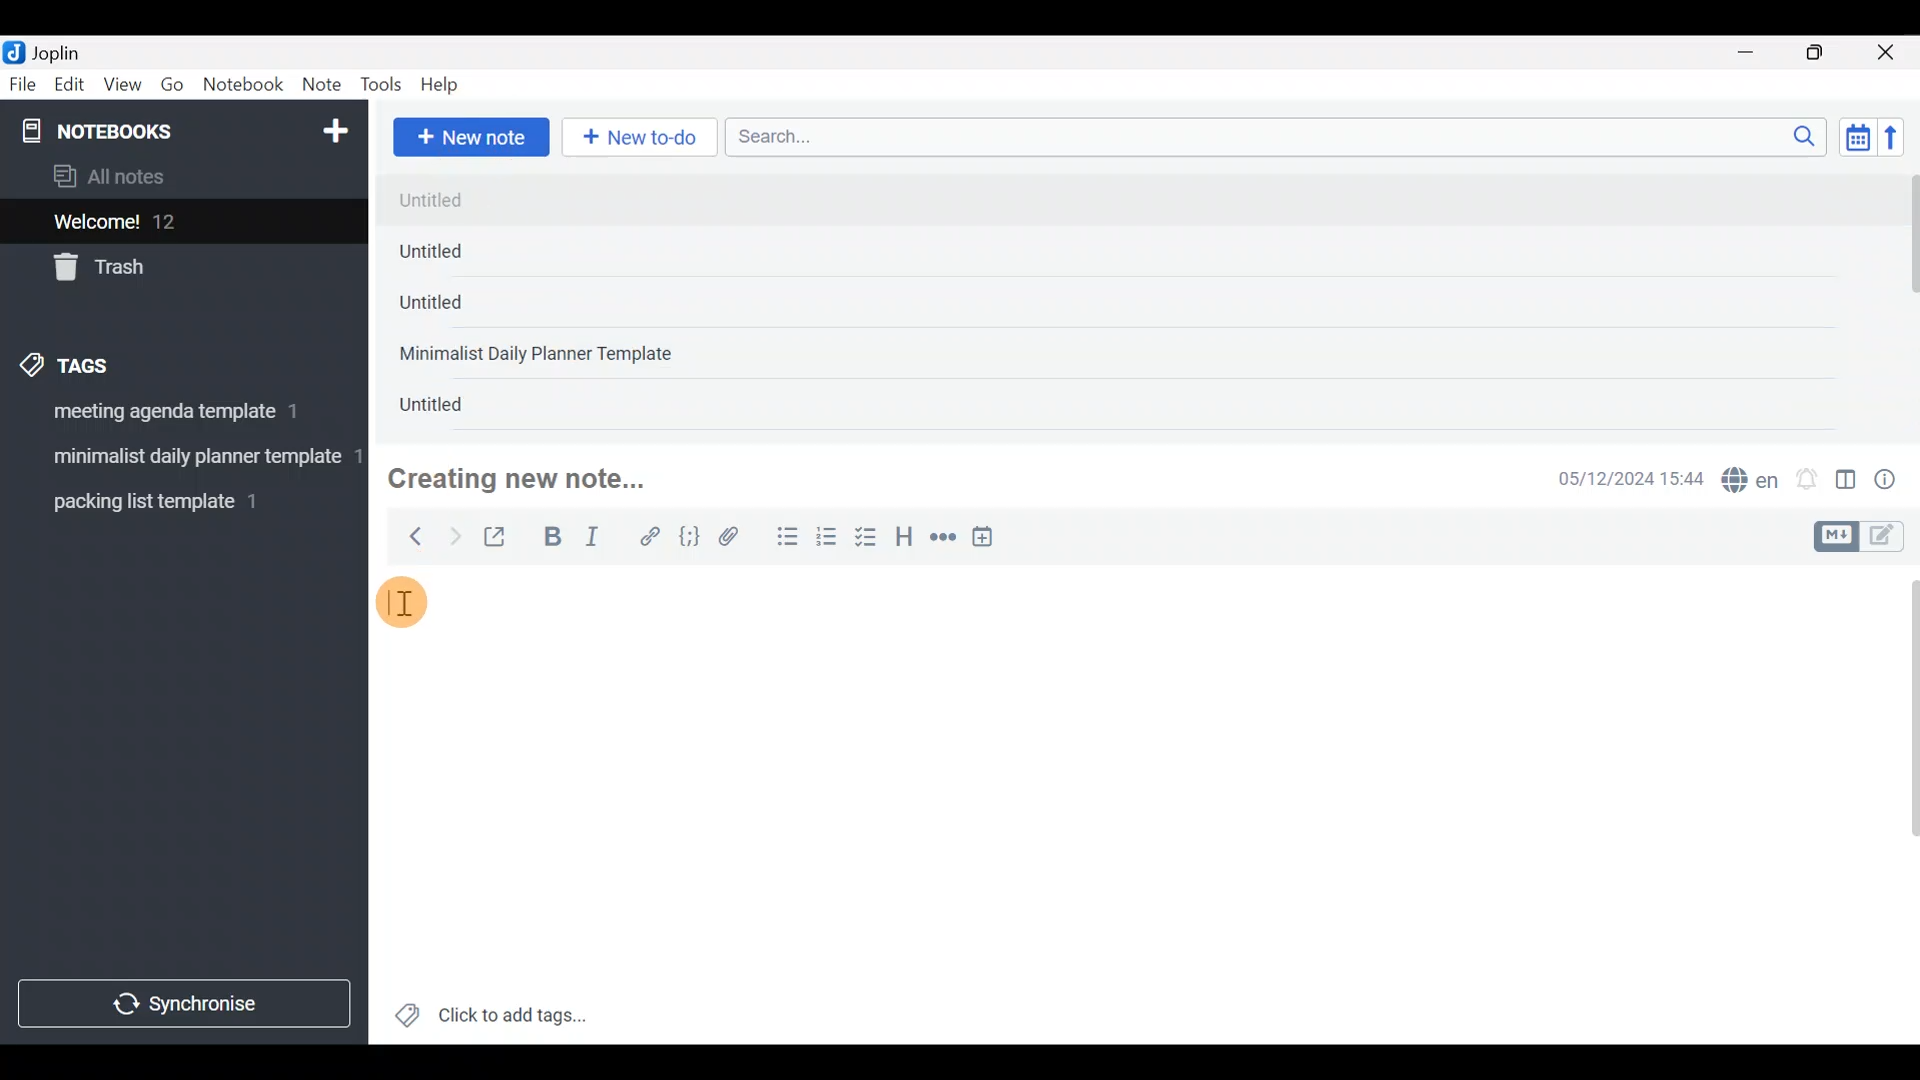  What do you see at coordinates (527, 481) in the screenshot?
I see `Creating new note...` at bounding box center [527, 481].